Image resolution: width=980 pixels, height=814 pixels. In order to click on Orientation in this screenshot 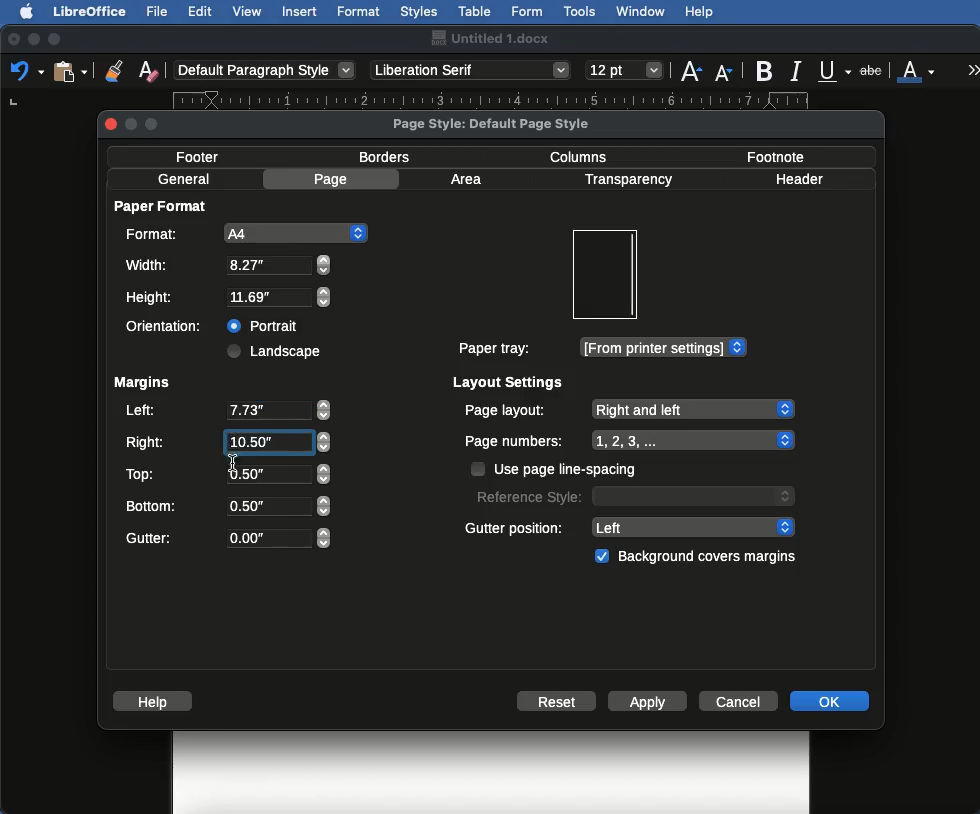, I will do `click(168, 326)`.